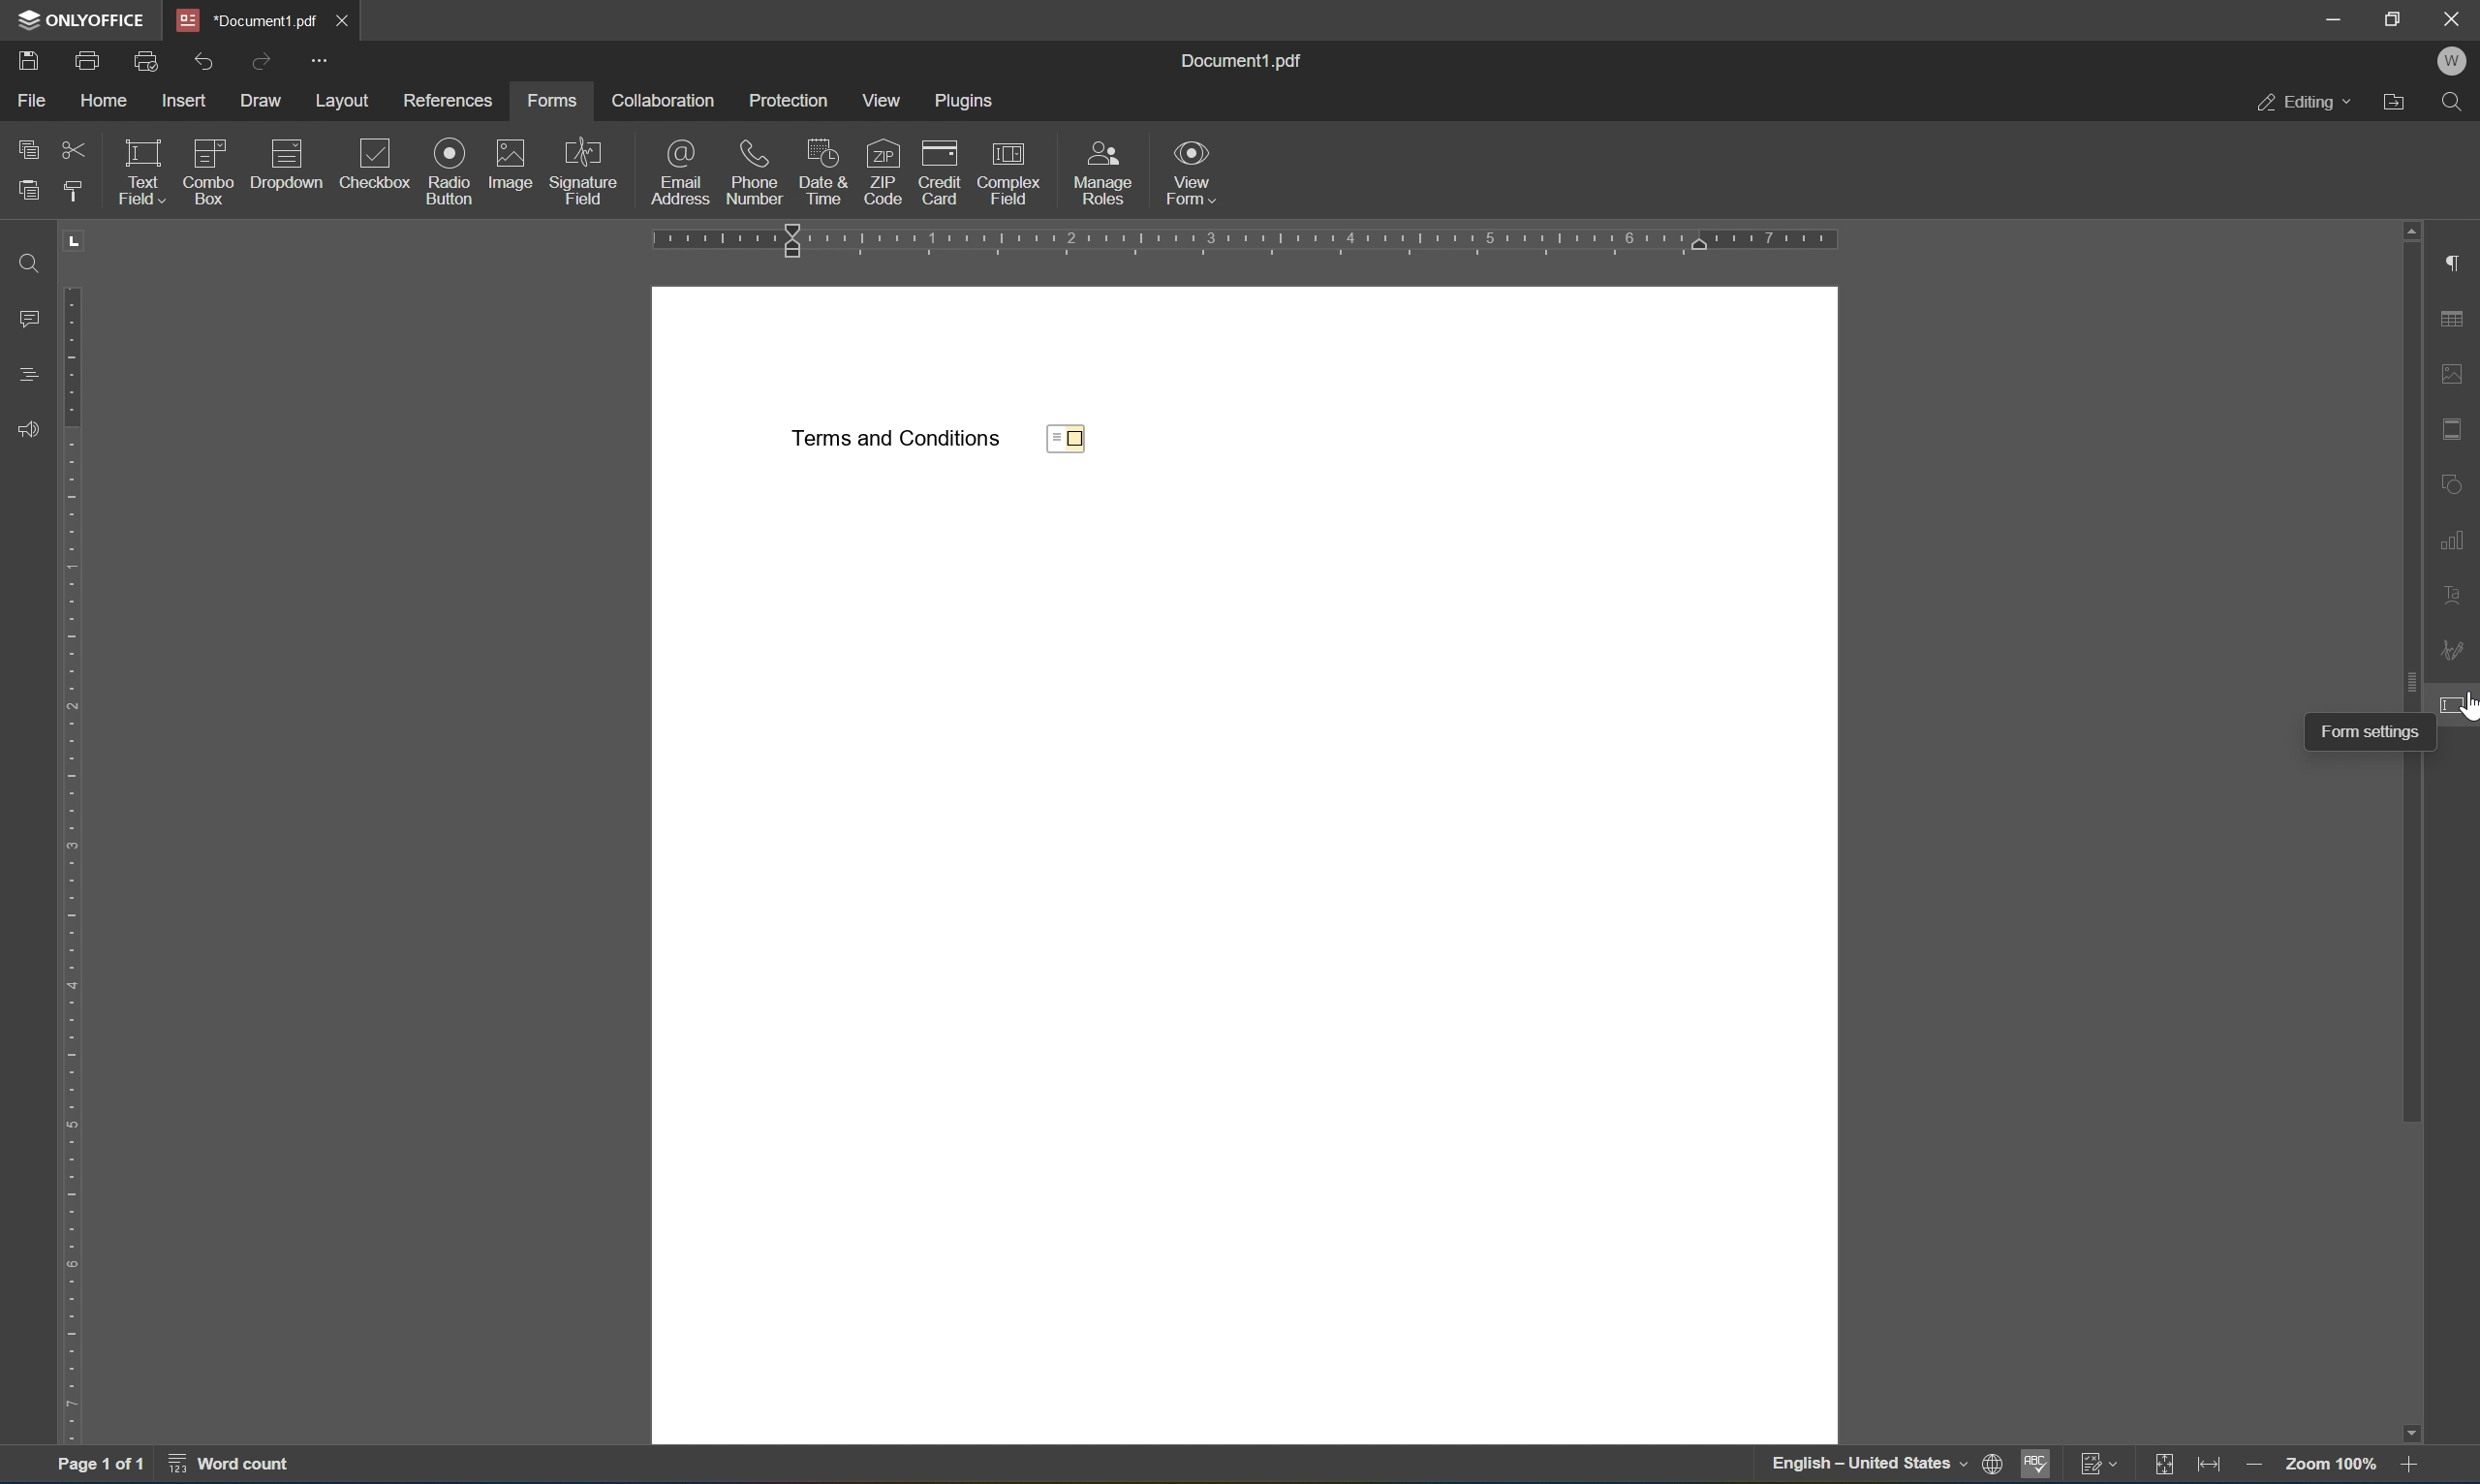 The width and height of the screenshot is (2480, 1484). What do you see at coordinates (78, 834) in the screenshot?
I see `ruler` at bounding box center [78, 834].